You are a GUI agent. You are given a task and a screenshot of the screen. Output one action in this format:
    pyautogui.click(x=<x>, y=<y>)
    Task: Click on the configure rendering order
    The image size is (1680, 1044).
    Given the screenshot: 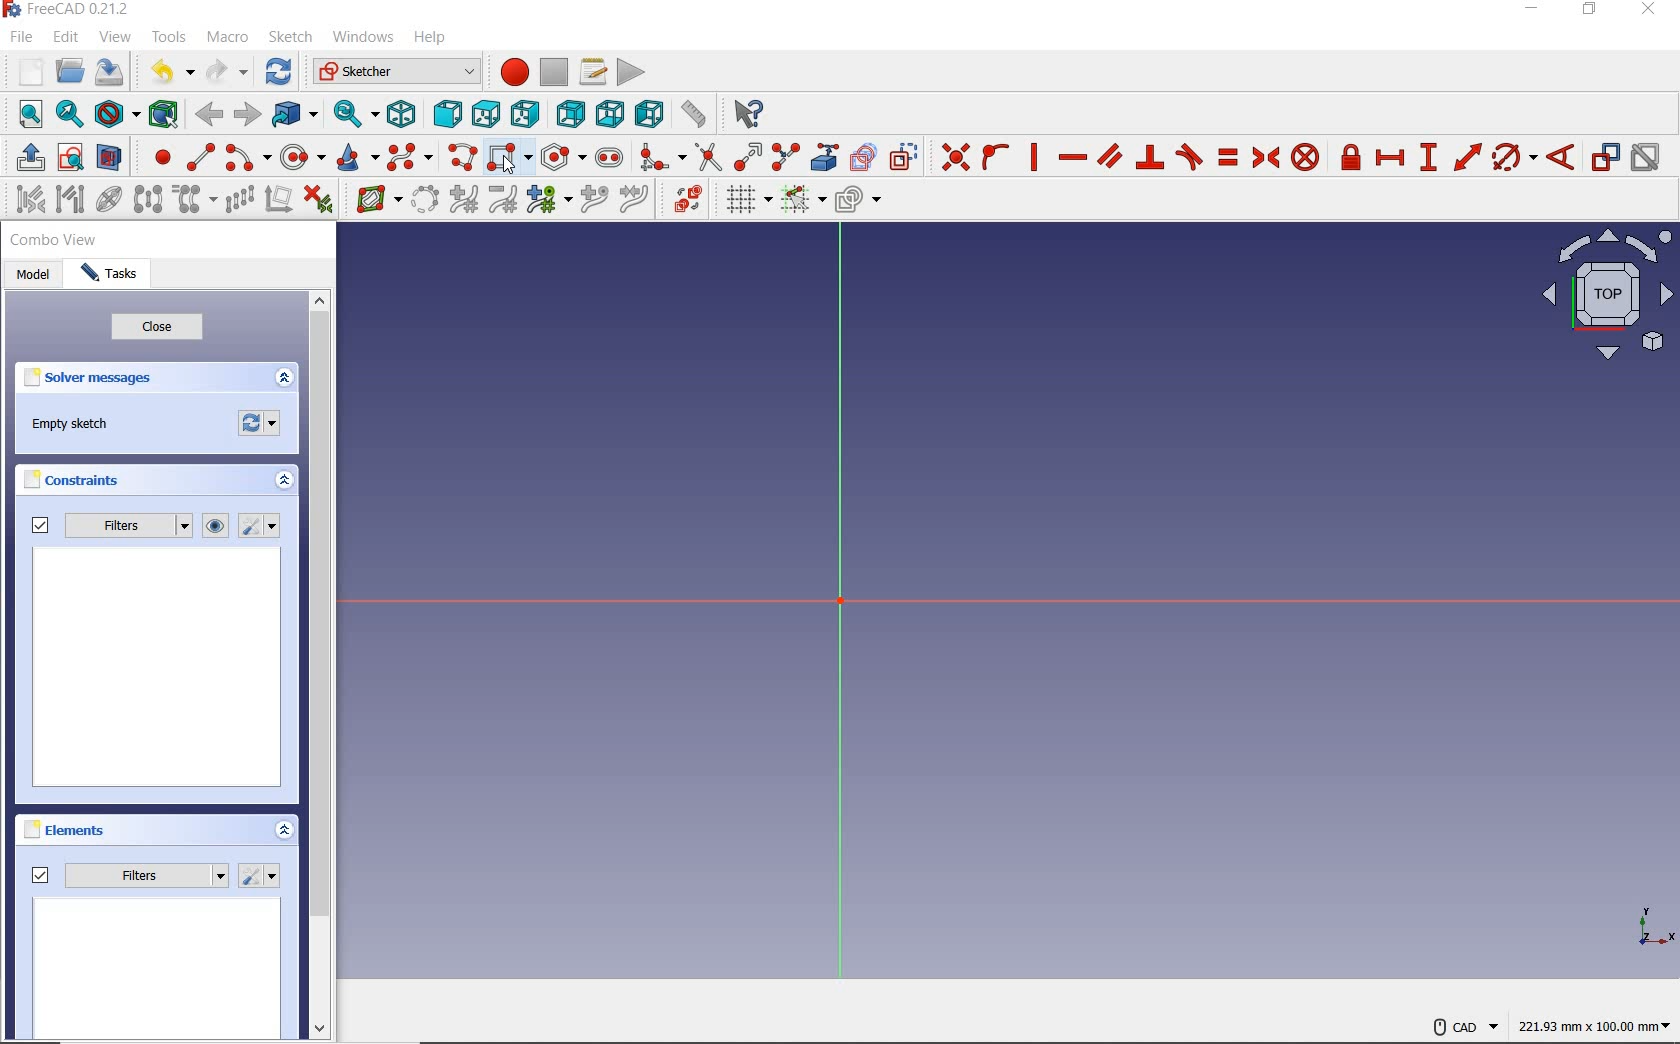 What is the action you would take?
    pyautogui.click(x=857, y=198)
    